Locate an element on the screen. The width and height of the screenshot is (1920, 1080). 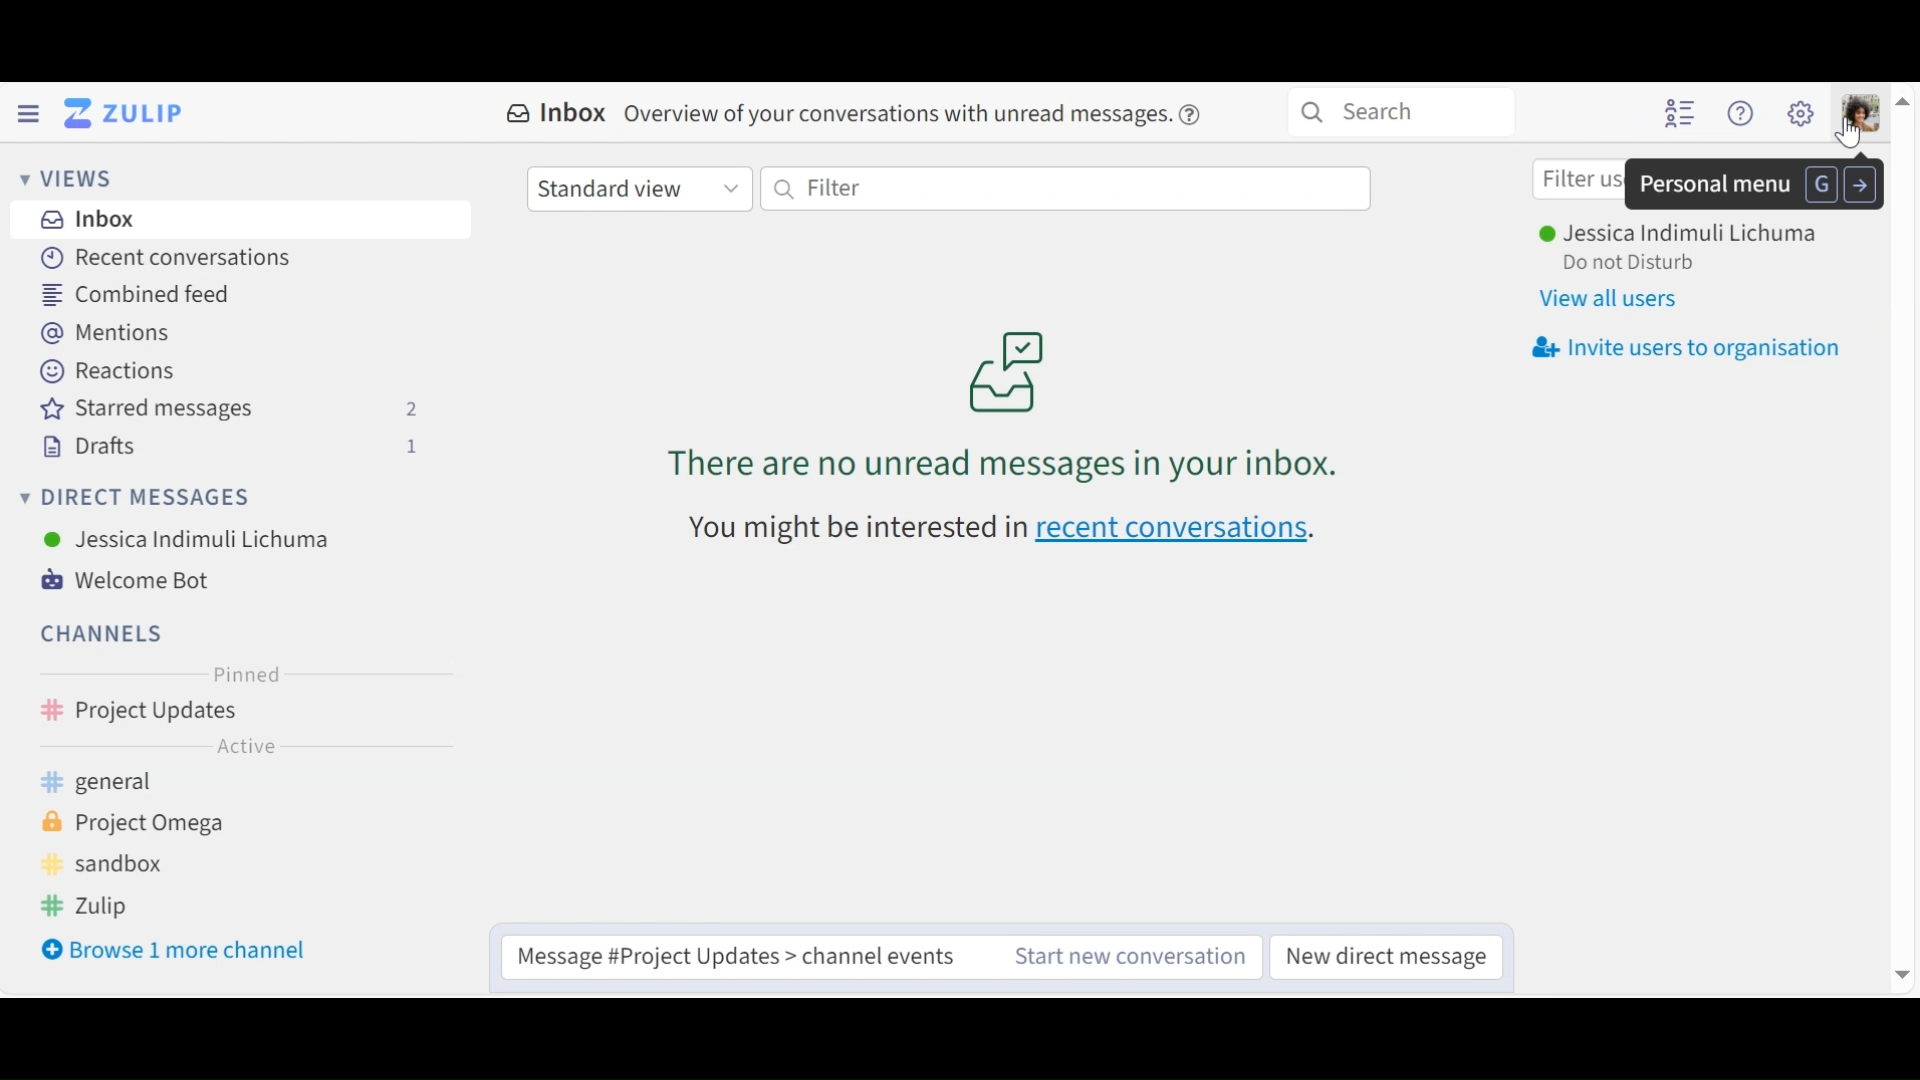
Mentions is located at coordinates (110, 333).